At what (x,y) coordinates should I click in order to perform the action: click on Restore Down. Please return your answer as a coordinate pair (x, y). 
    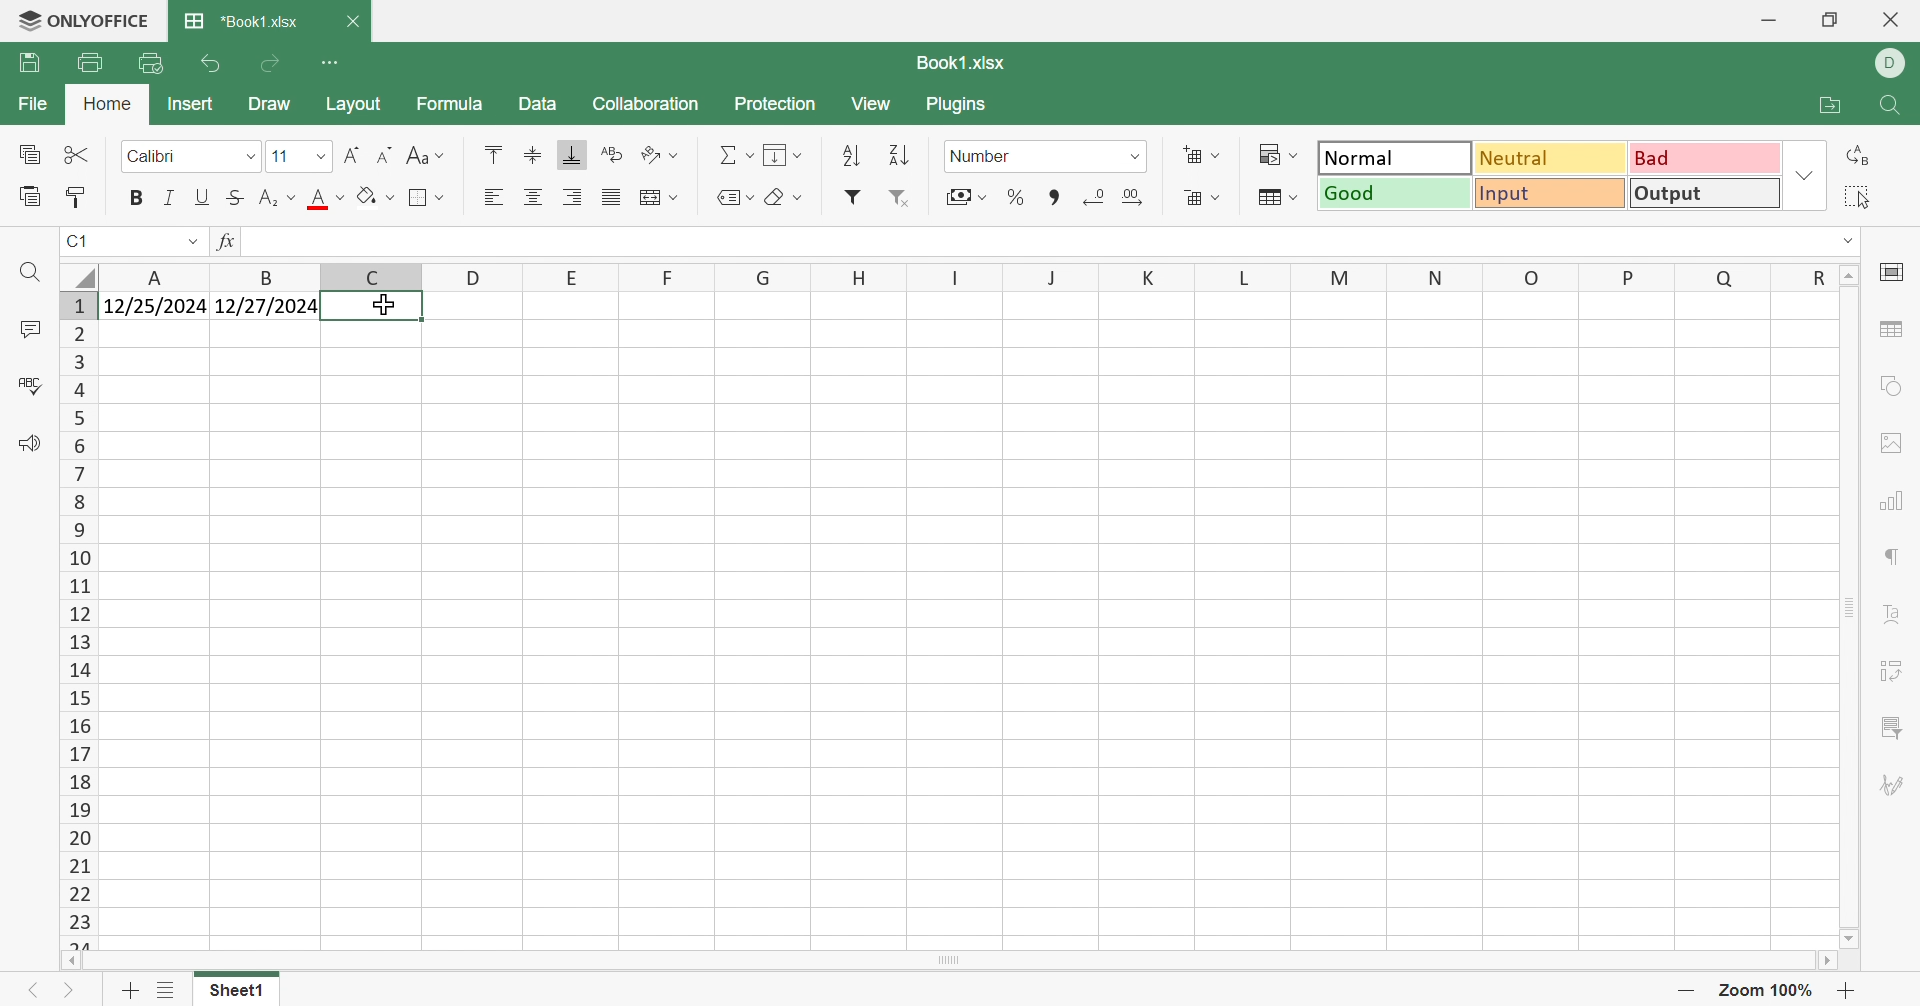
    Looking at the image, I should click on (1831, 20).